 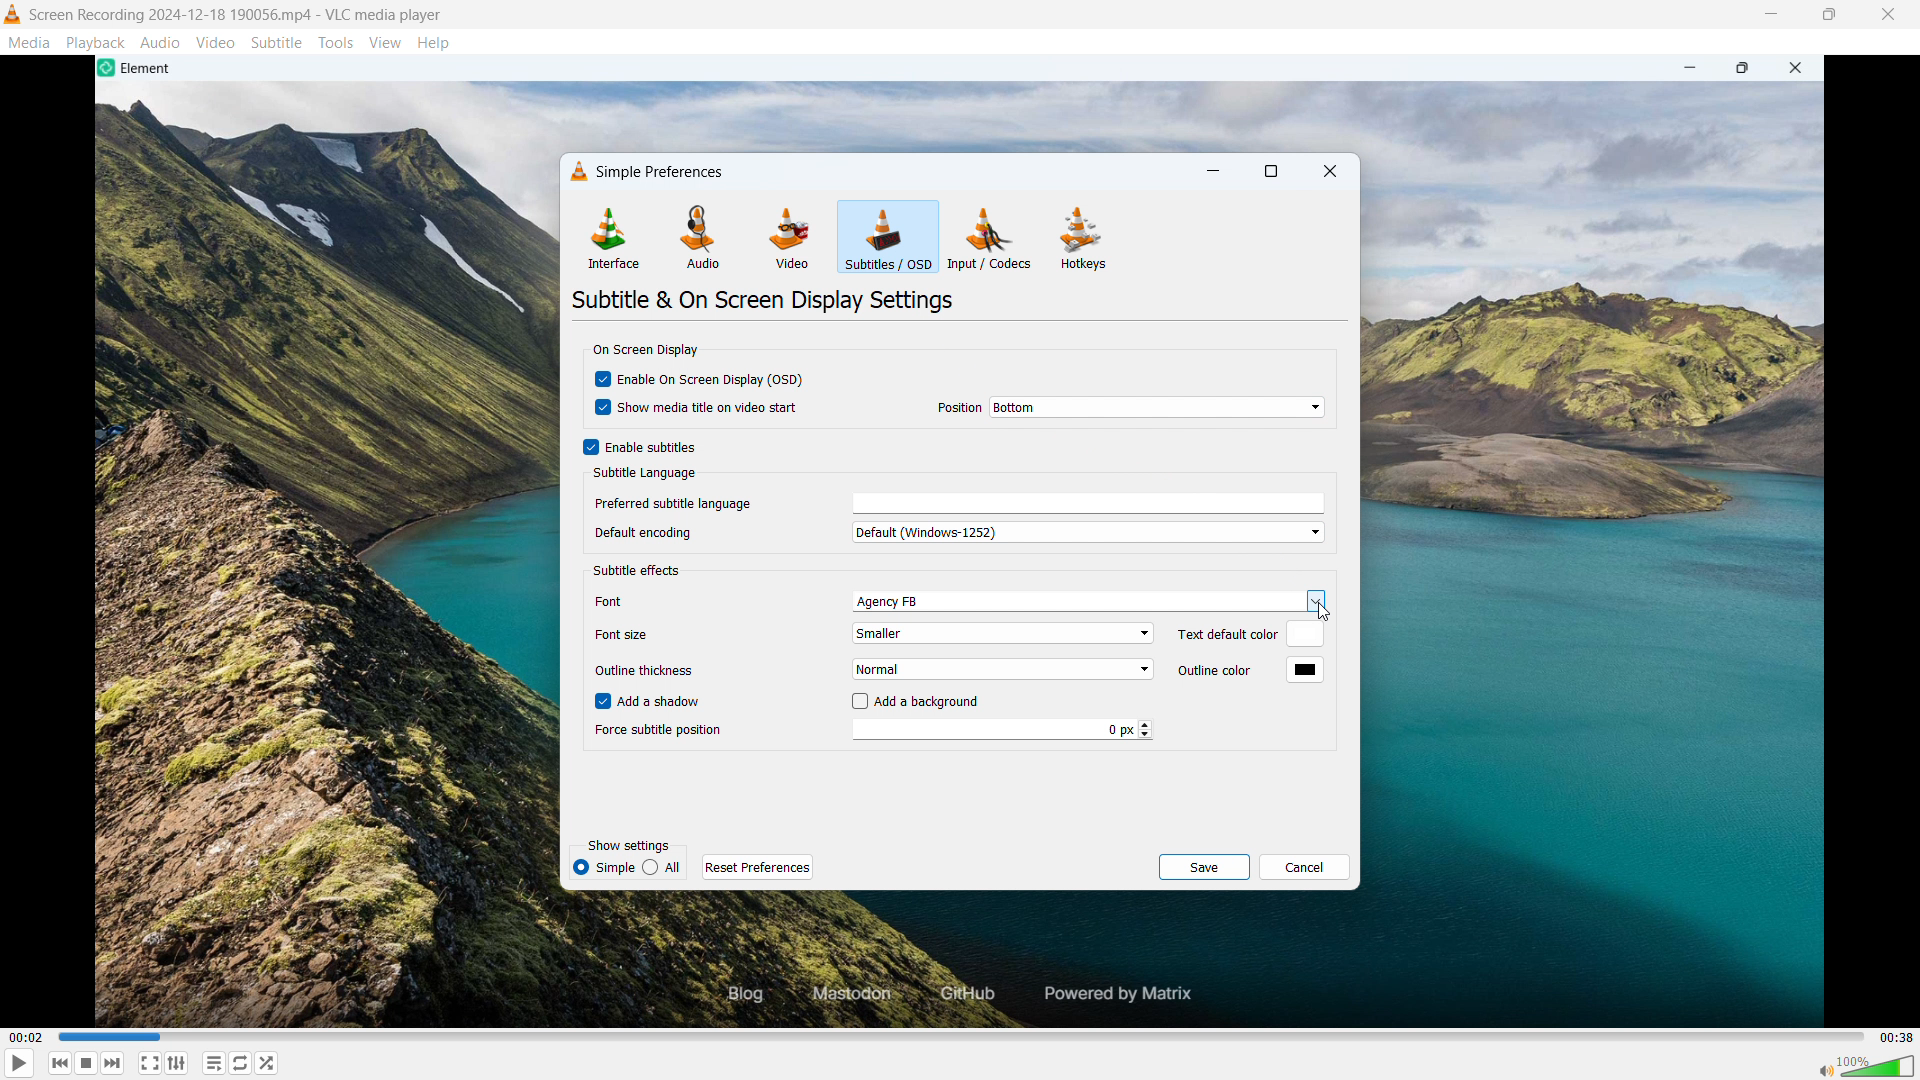 I want to click on set outline thickness, so click(x=1000, y=669).